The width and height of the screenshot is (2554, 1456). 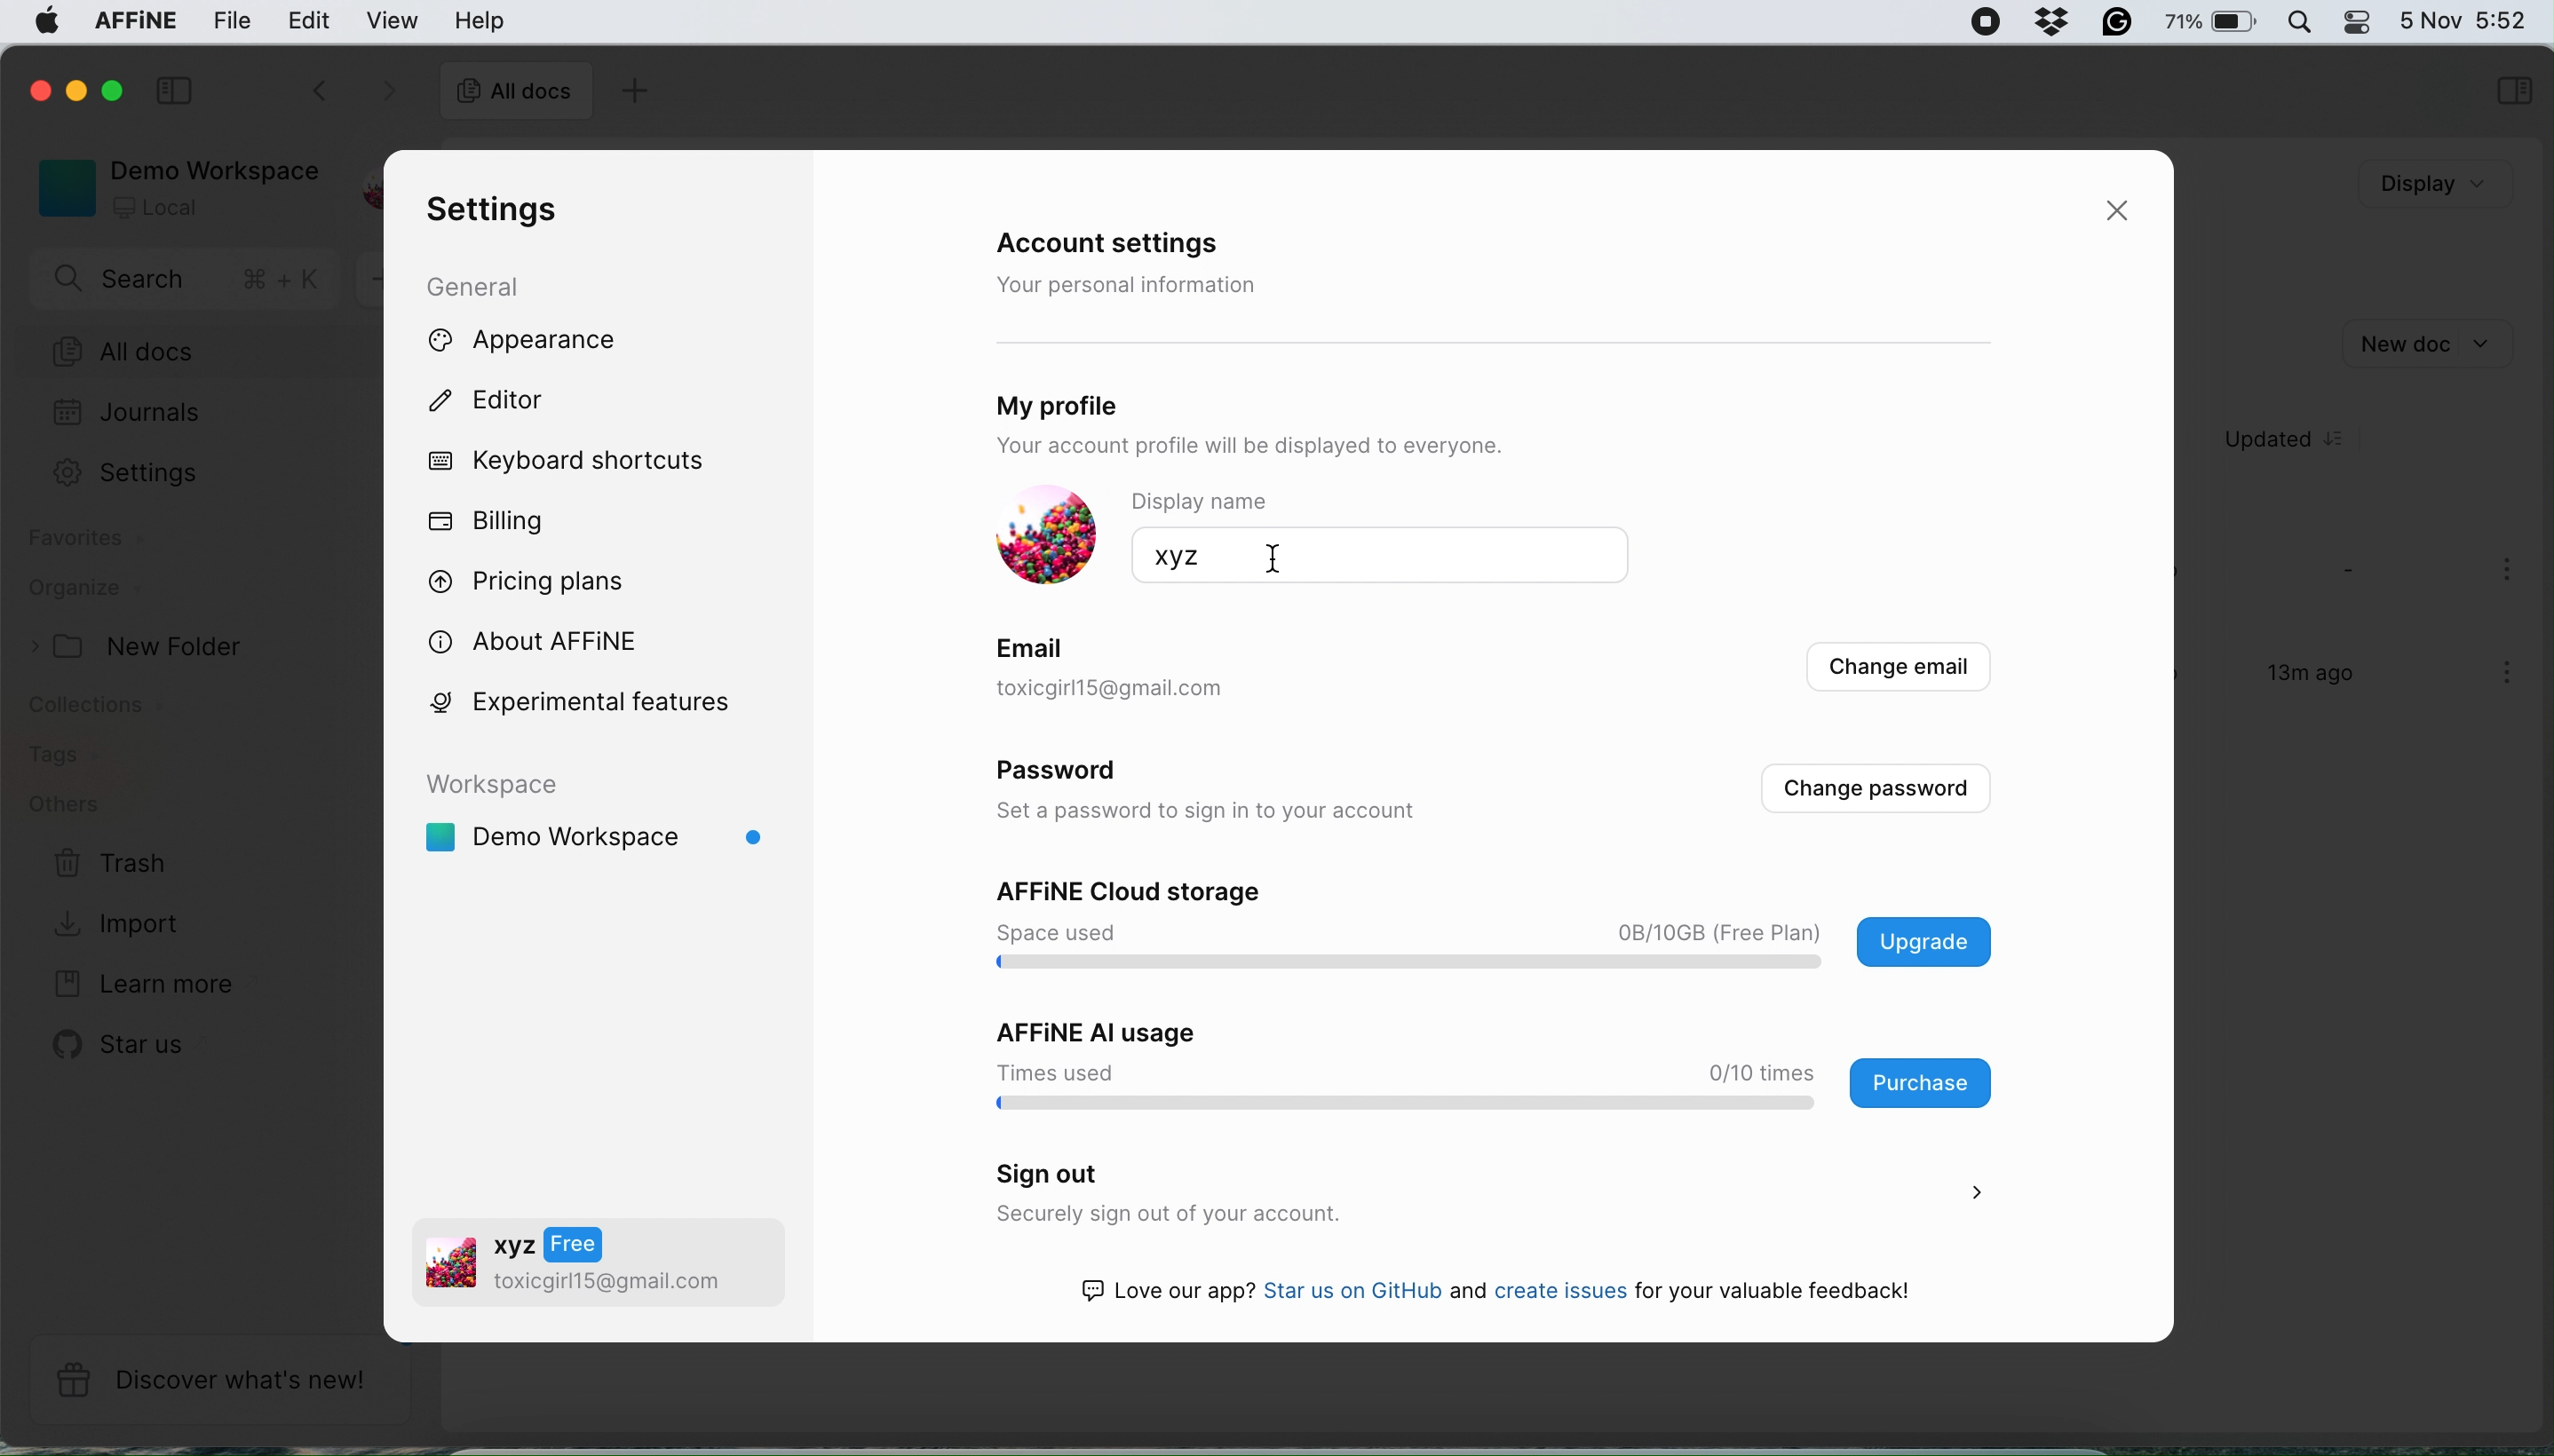 What do you see at coordinates (604, 822) in the screenshot?
I see `demo workspace` at bounding box center [604, 822].